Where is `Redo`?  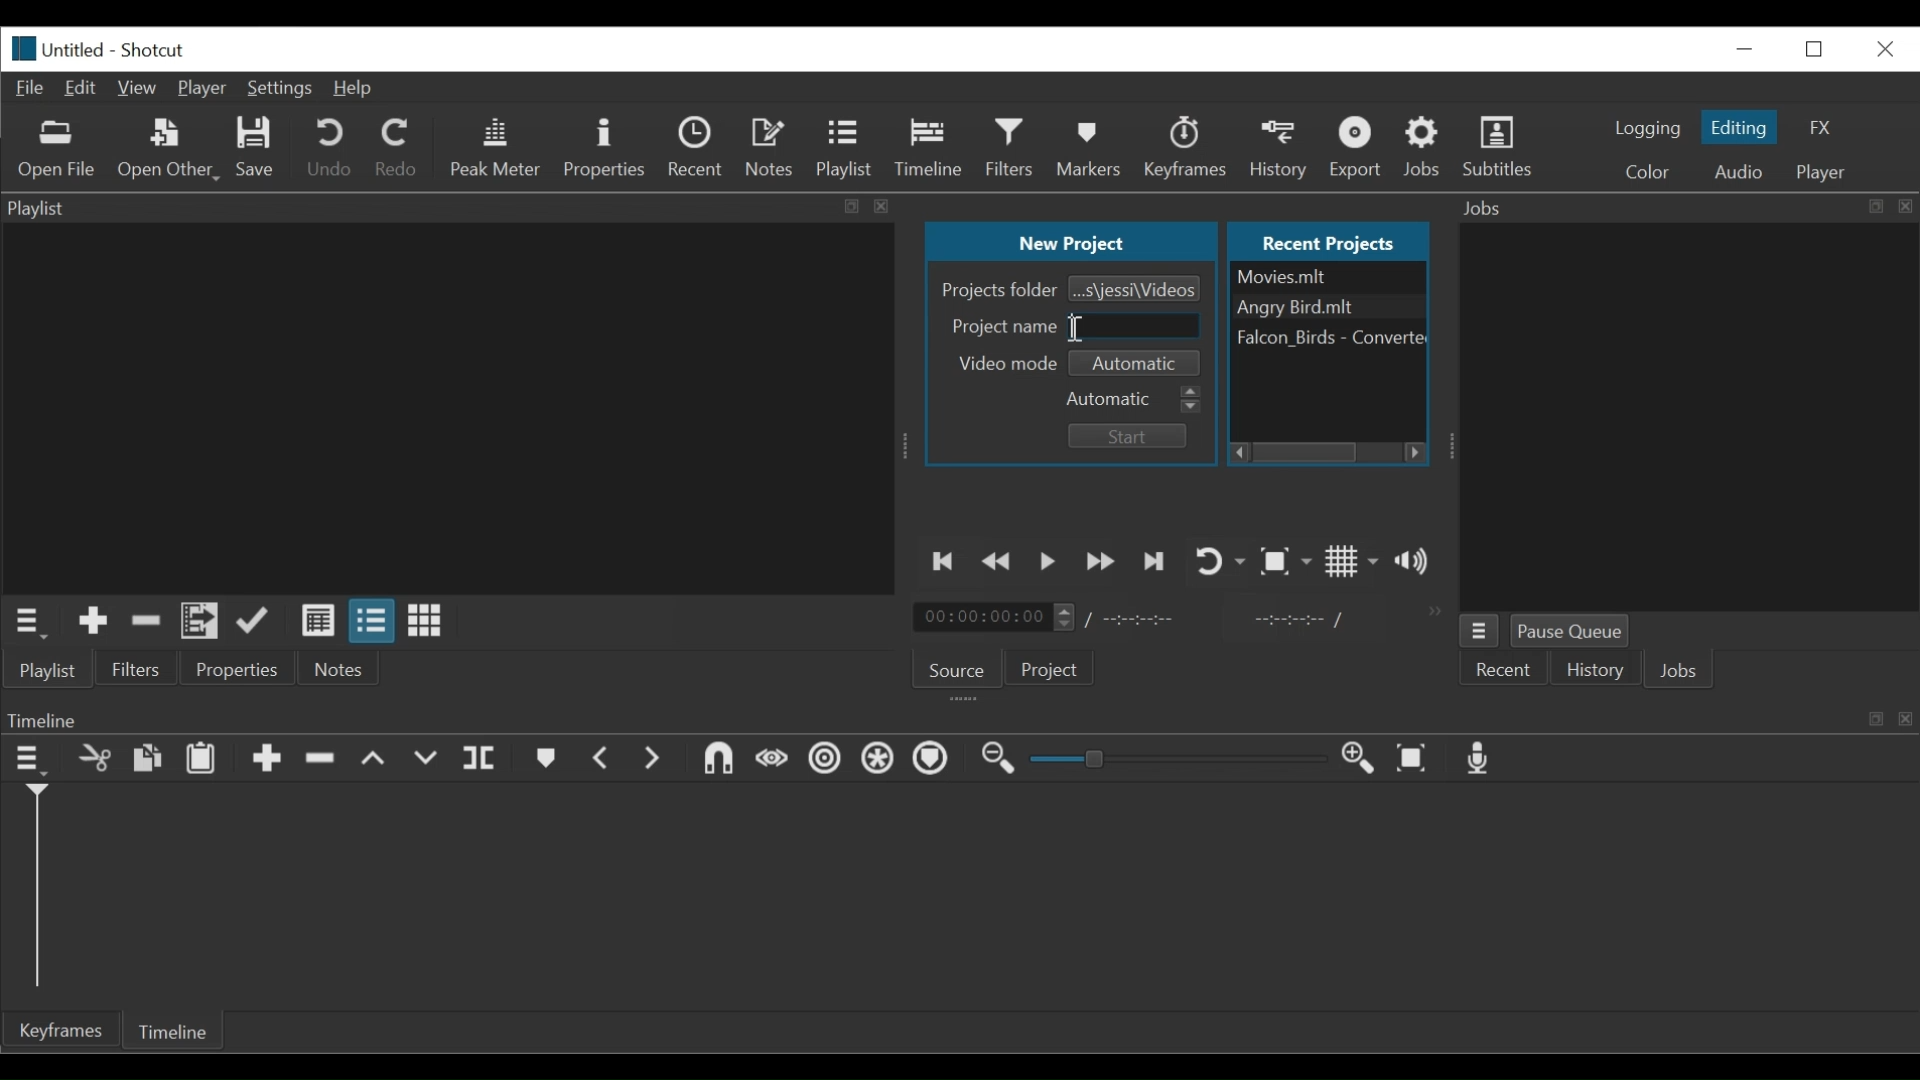
Redo is located at coordinates (401, 148).